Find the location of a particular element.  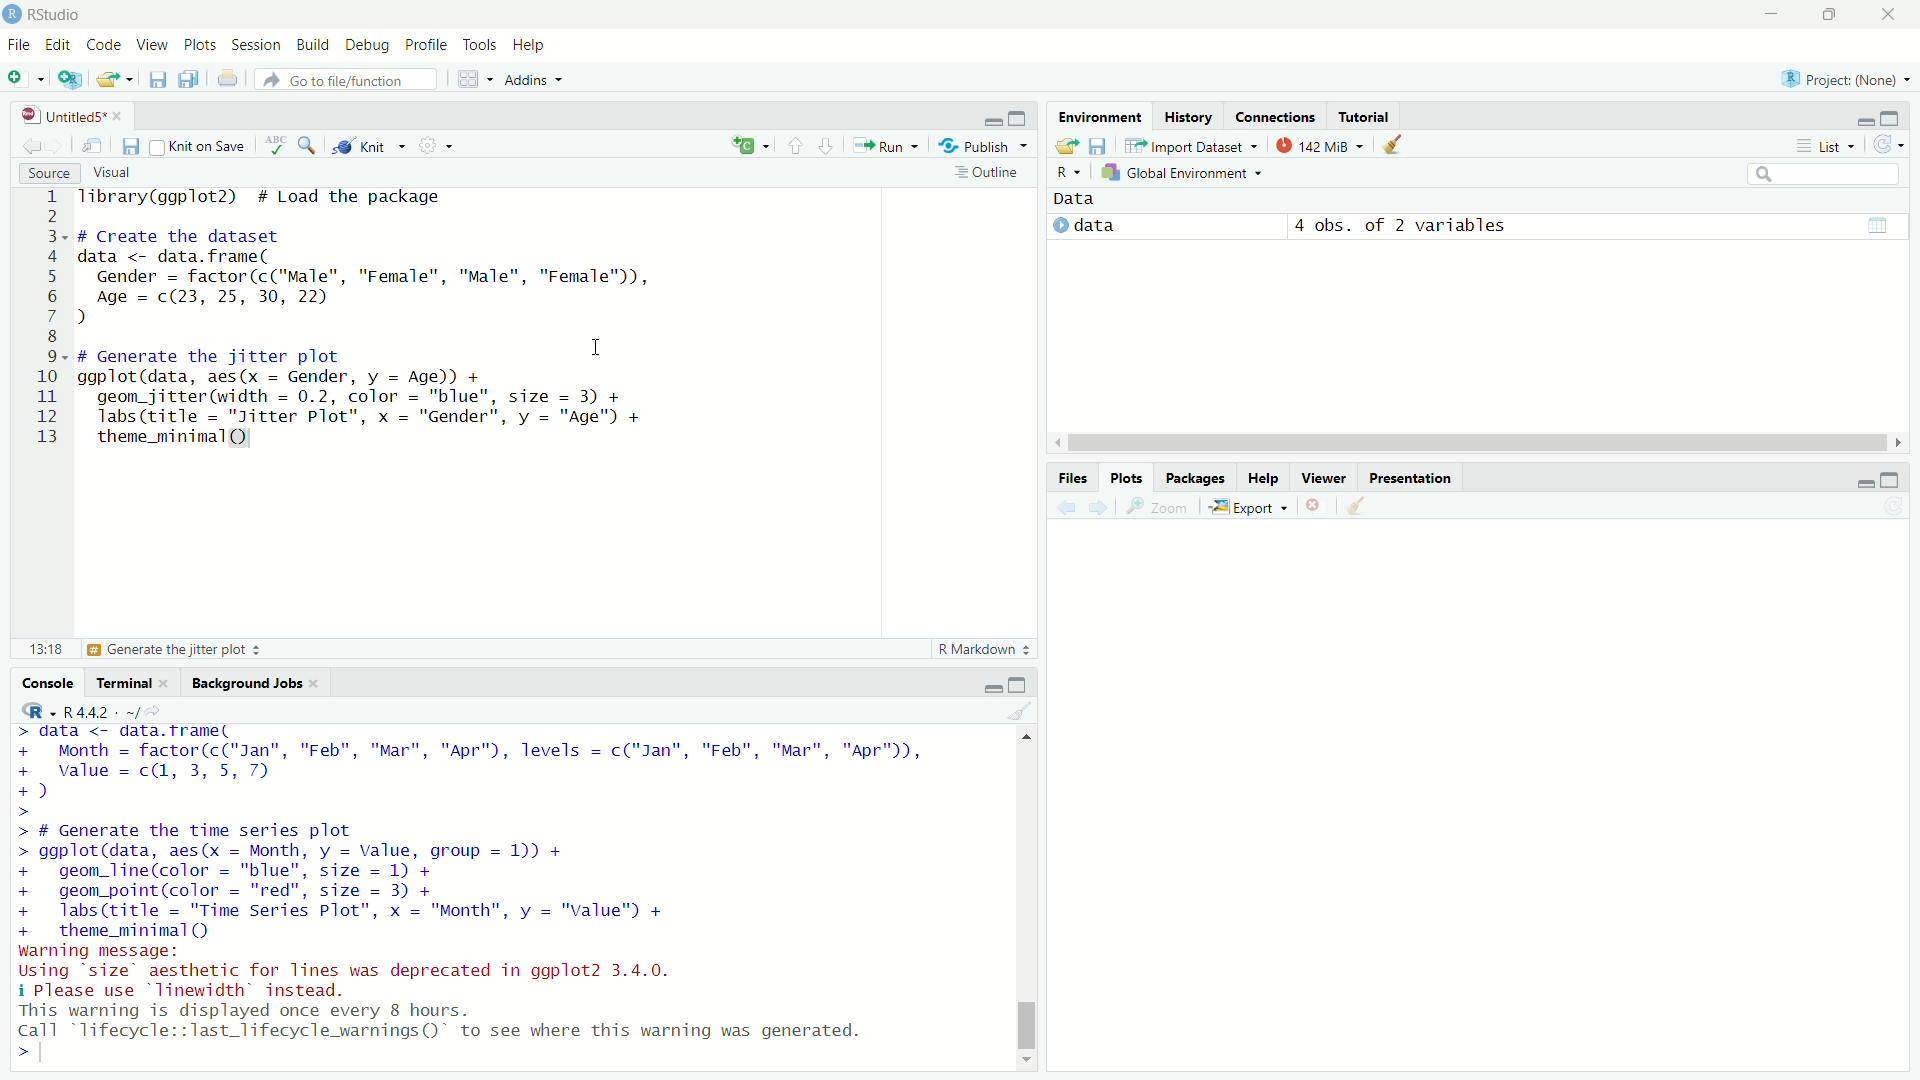

settings is located at coordinates (438, 147).